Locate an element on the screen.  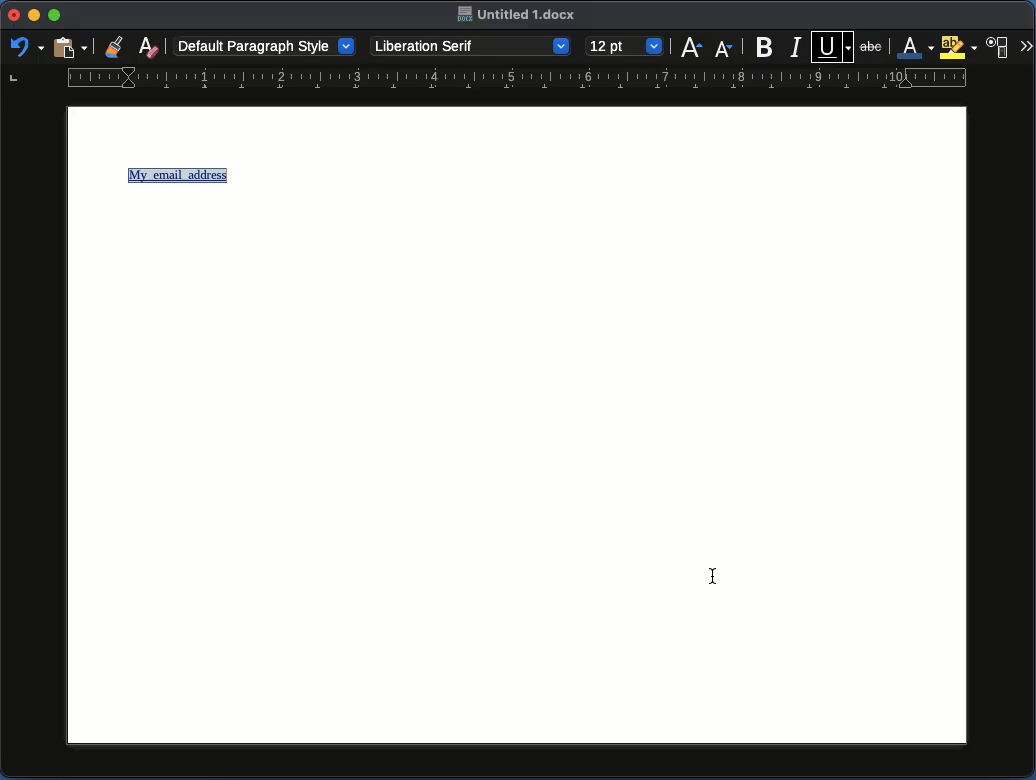
Liberation Serif is located at coordinates (472, 46).